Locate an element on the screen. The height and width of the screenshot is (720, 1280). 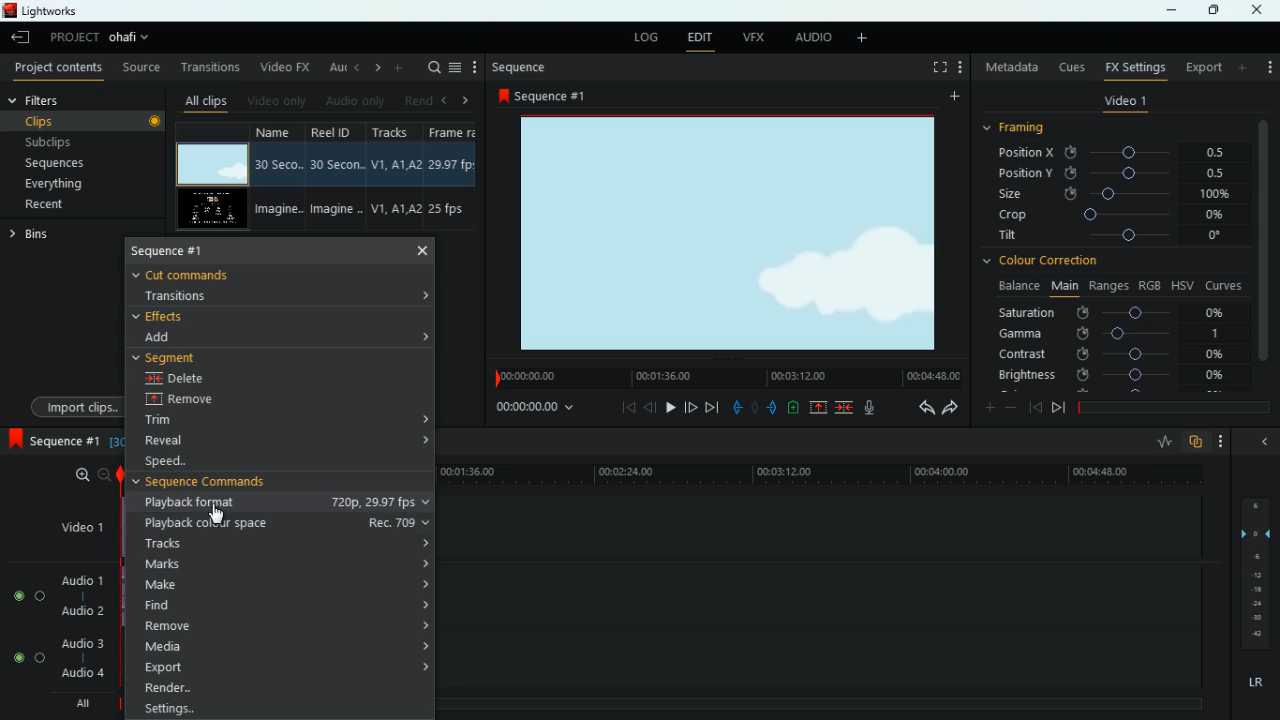
settings is located at coordinates (287, 709).